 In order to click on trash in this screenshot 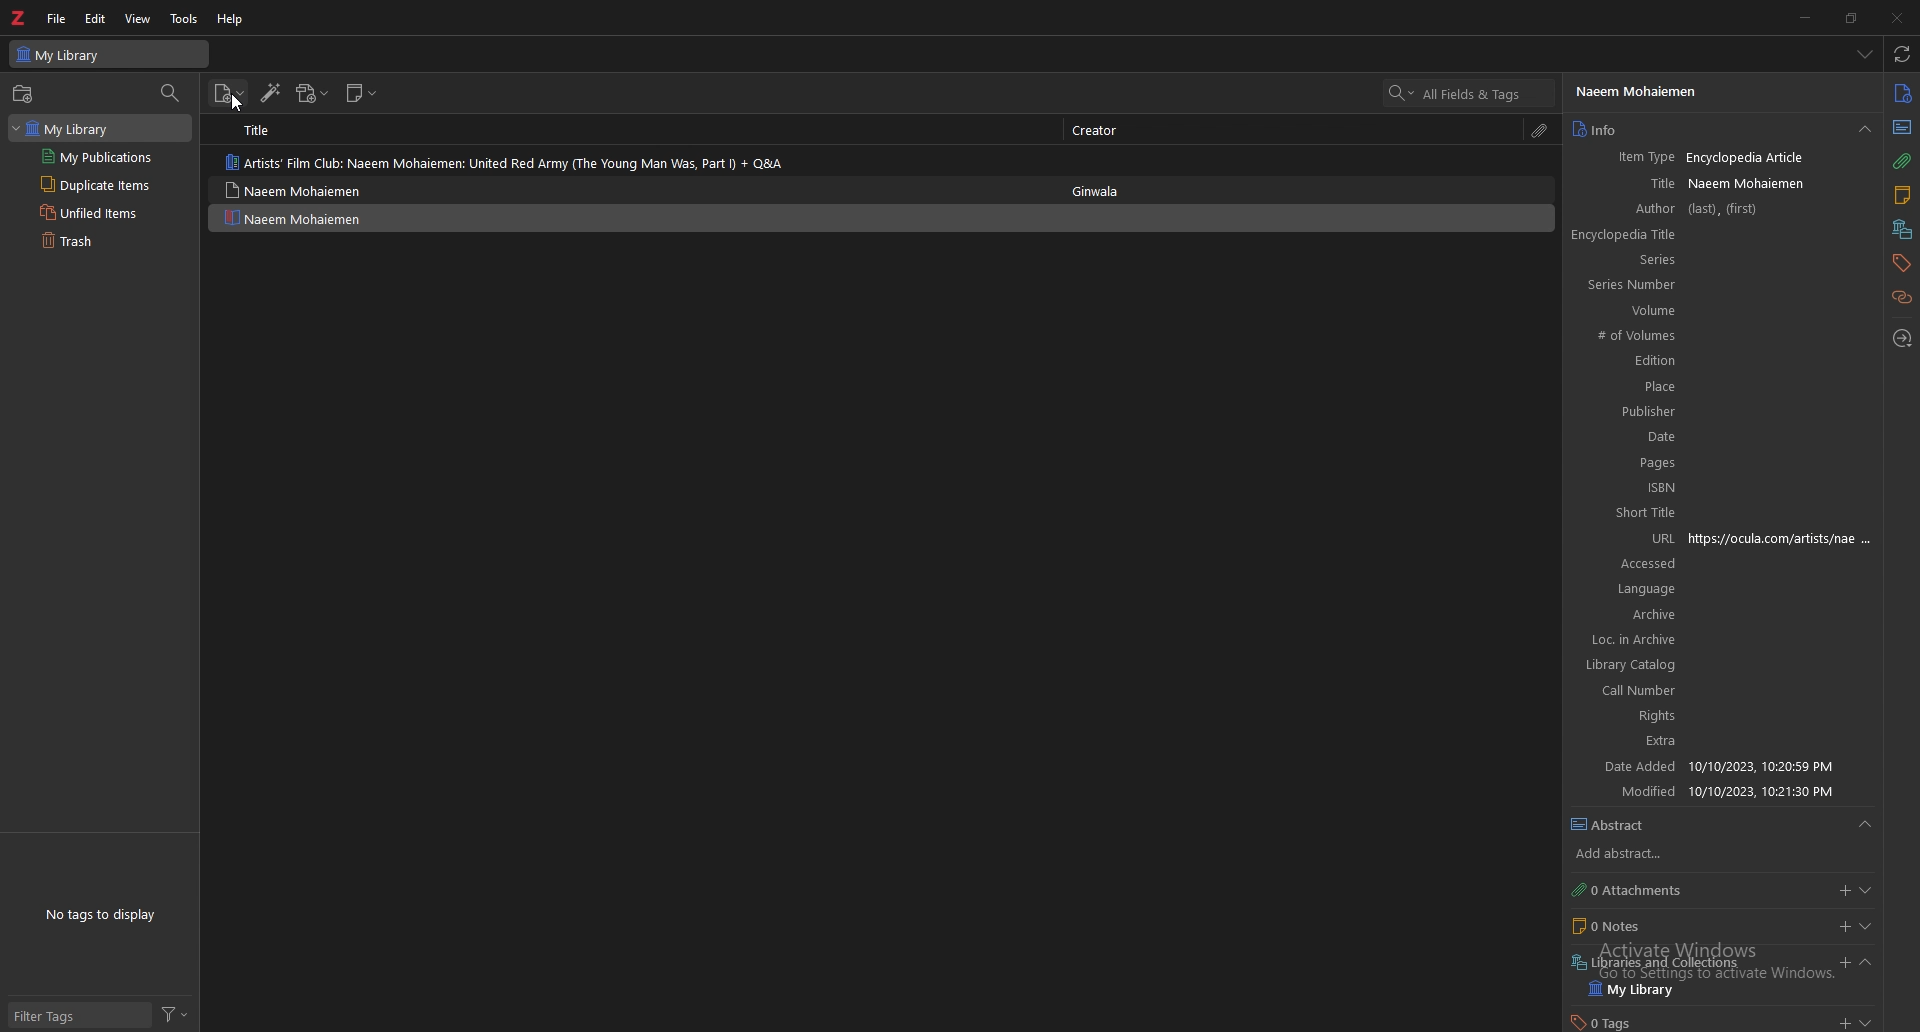, I will do `click(94, 242)`.